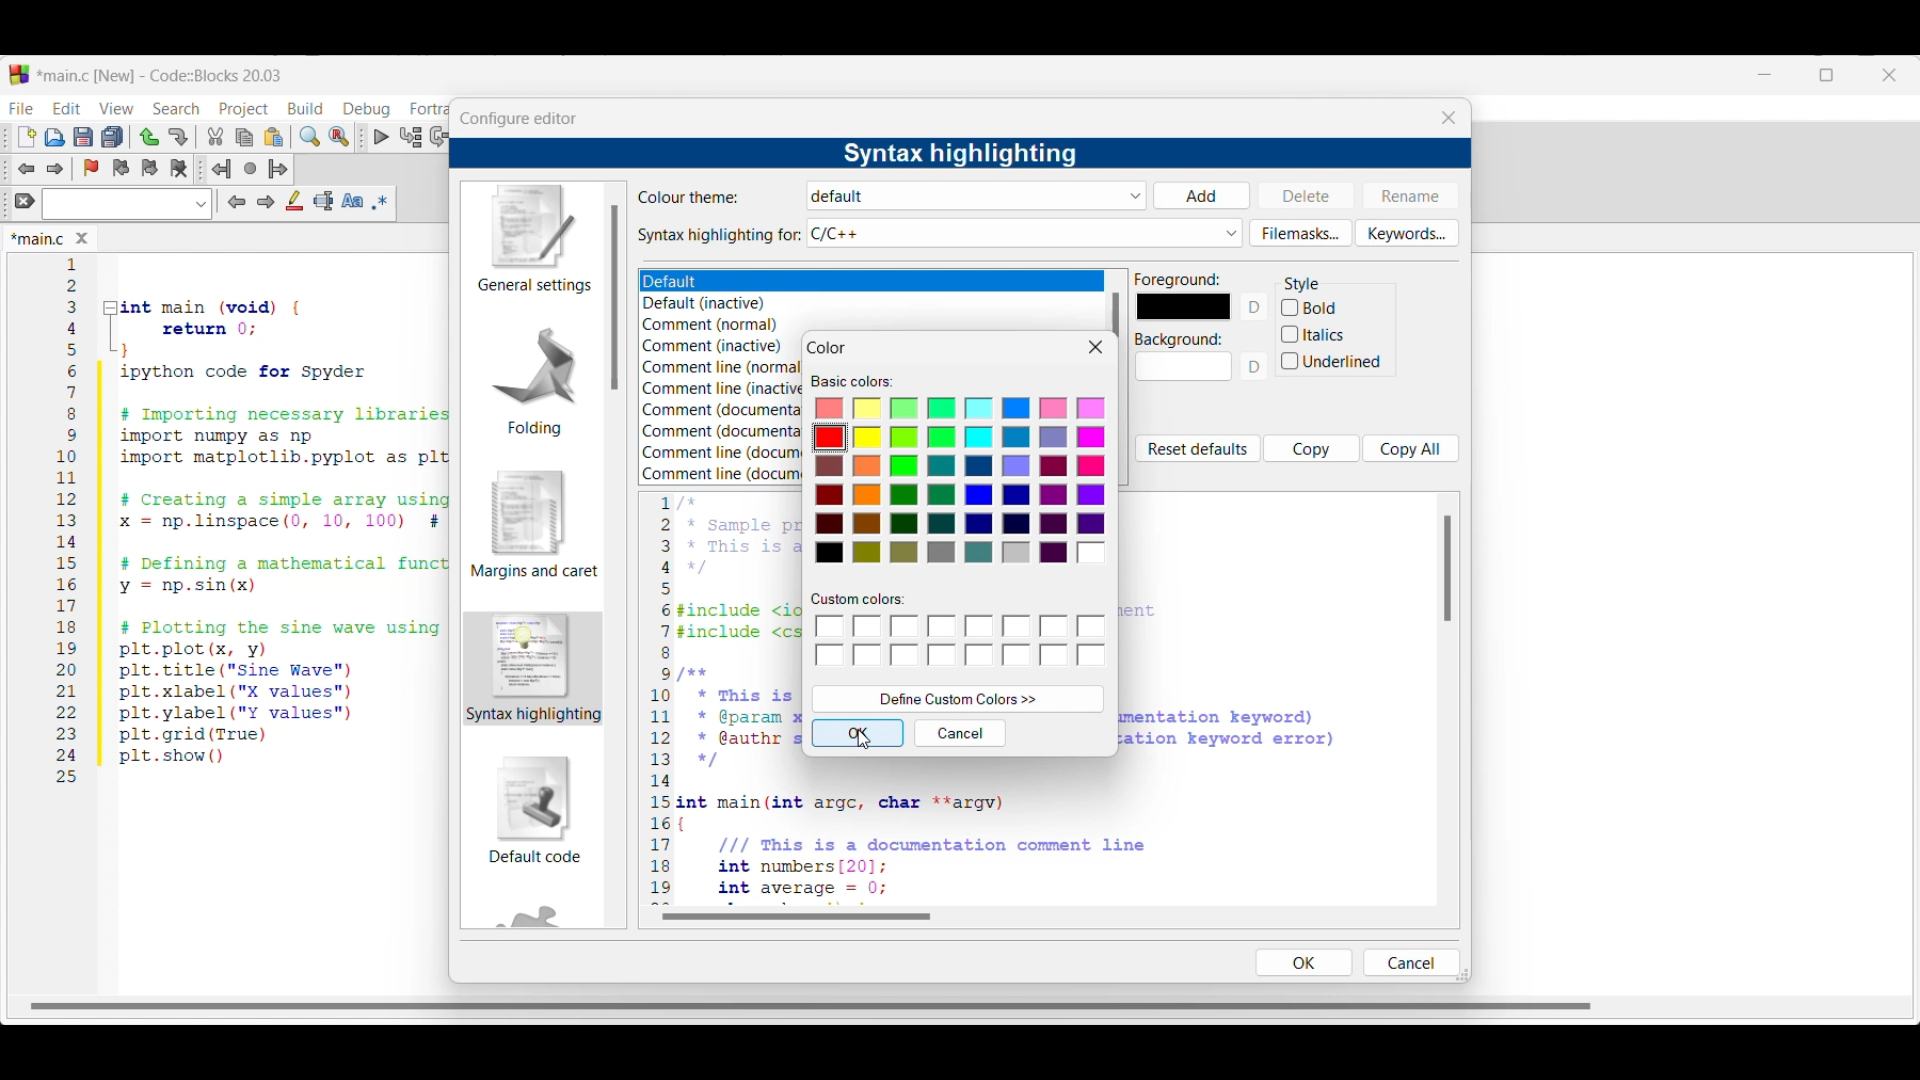 Image resolution: width=1920 pixels, height=1080 pixels. What do you see at coordinates (305, 108) in the screenshot?
I see `Build menu` at bounding box center [305, 108].